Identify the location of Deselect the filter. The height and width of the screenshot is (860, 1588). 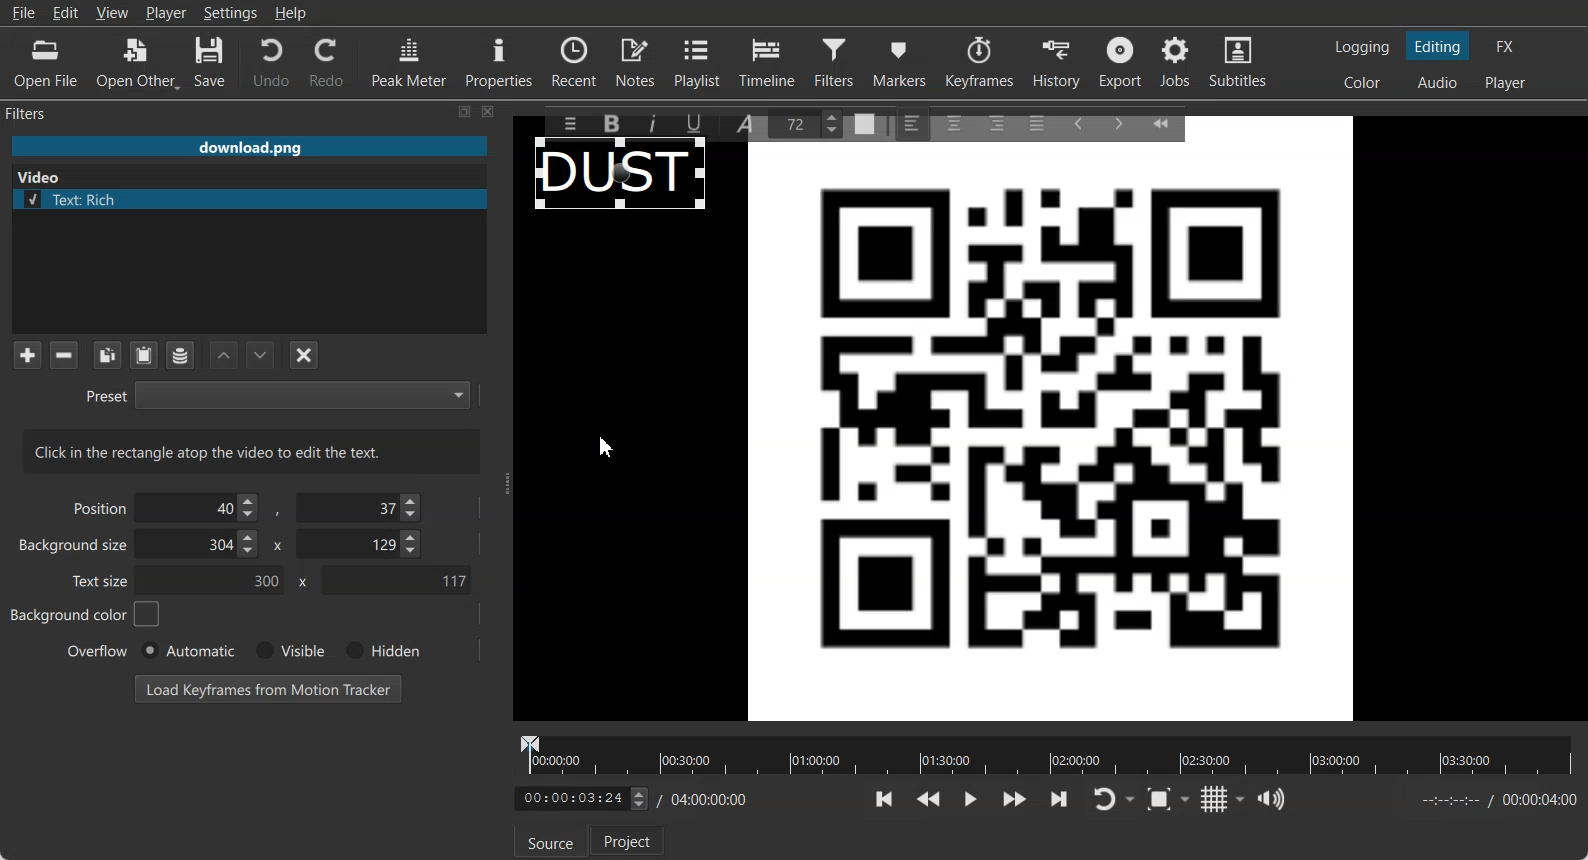
(305, 355).